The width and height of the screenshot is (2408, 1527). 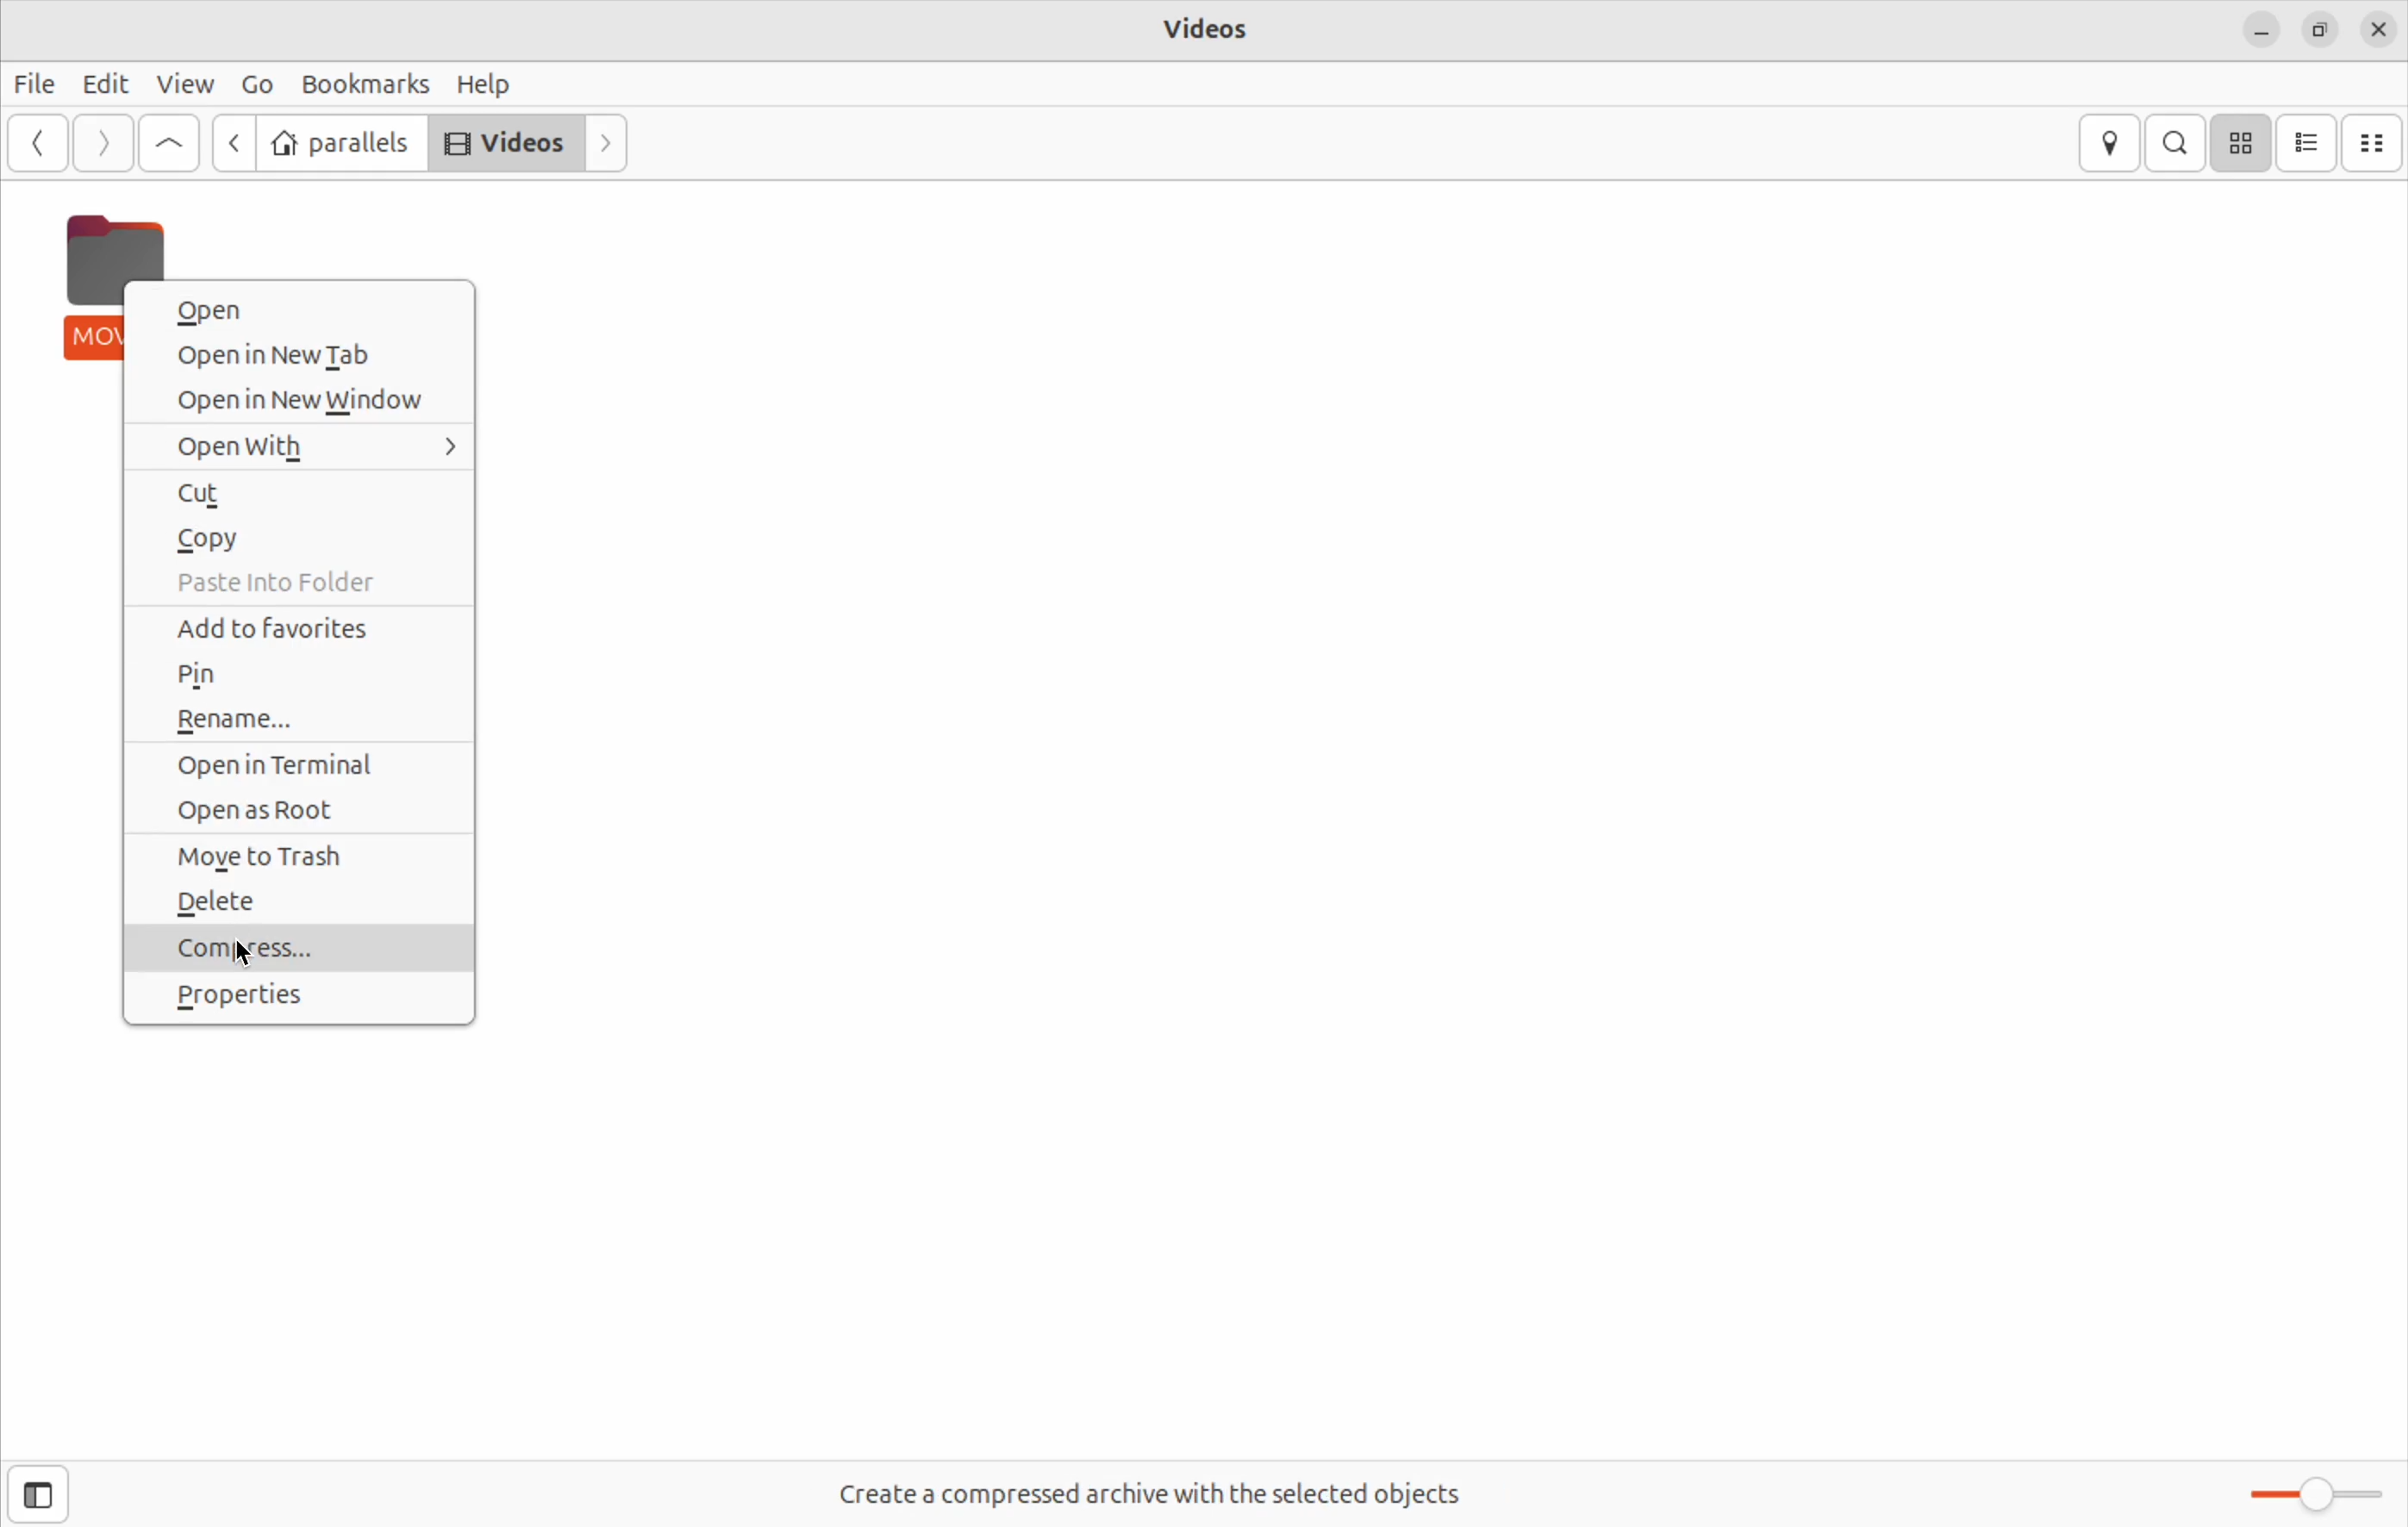 What do you see at coordinates (309, 444) in the screenshot?
I see `open with` at bounding box center [309, 444].